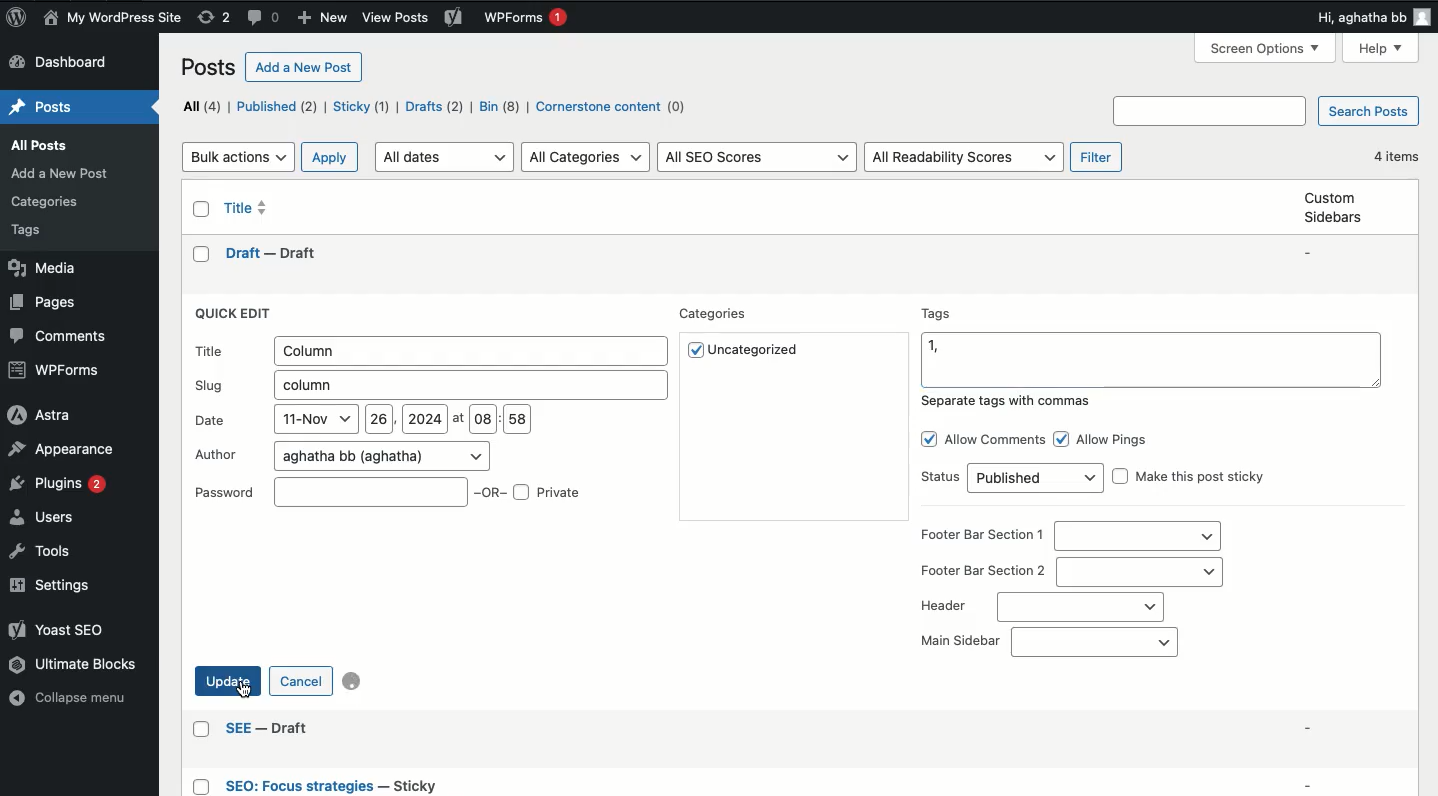  What do you see at coordinates (63, 633) in the screenshot?
I see `Yoast` at bounding box center [63, 633].